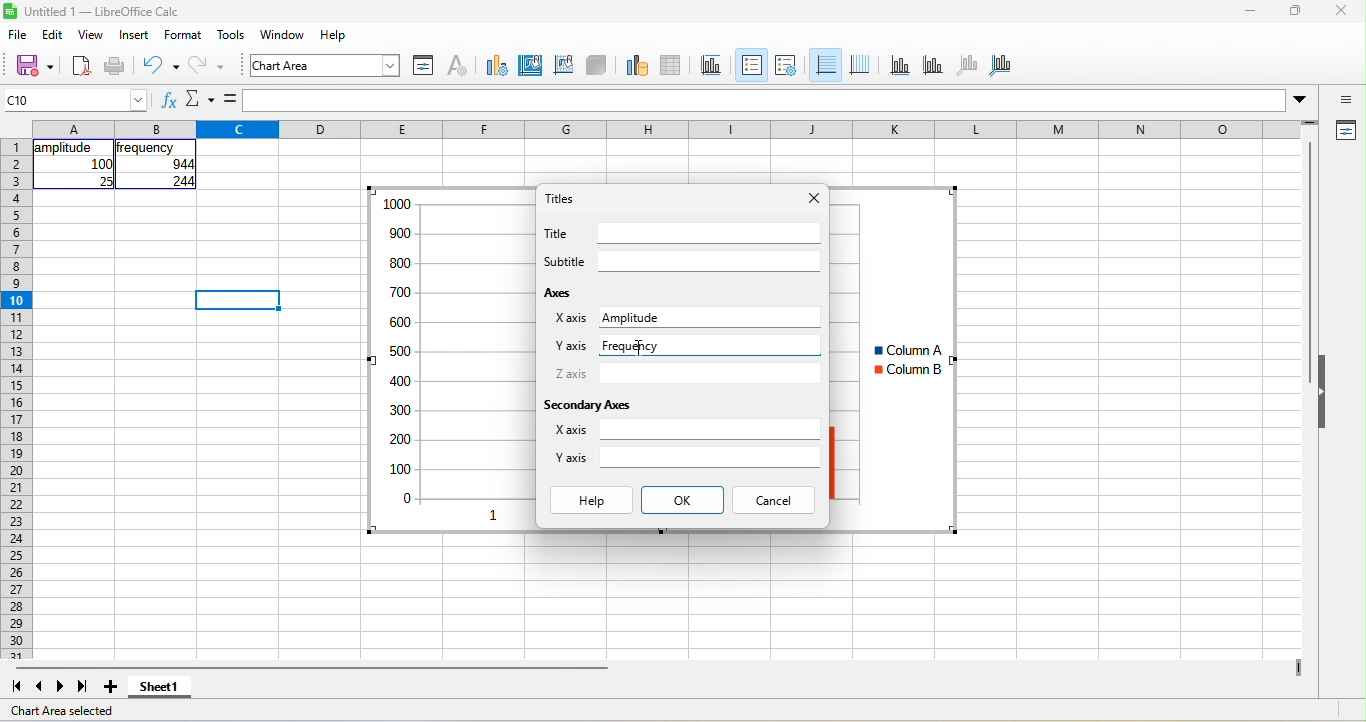 Image resolution: width=1366 pixels, height=722 pixels. I want to click on rows, so click(16, 399).